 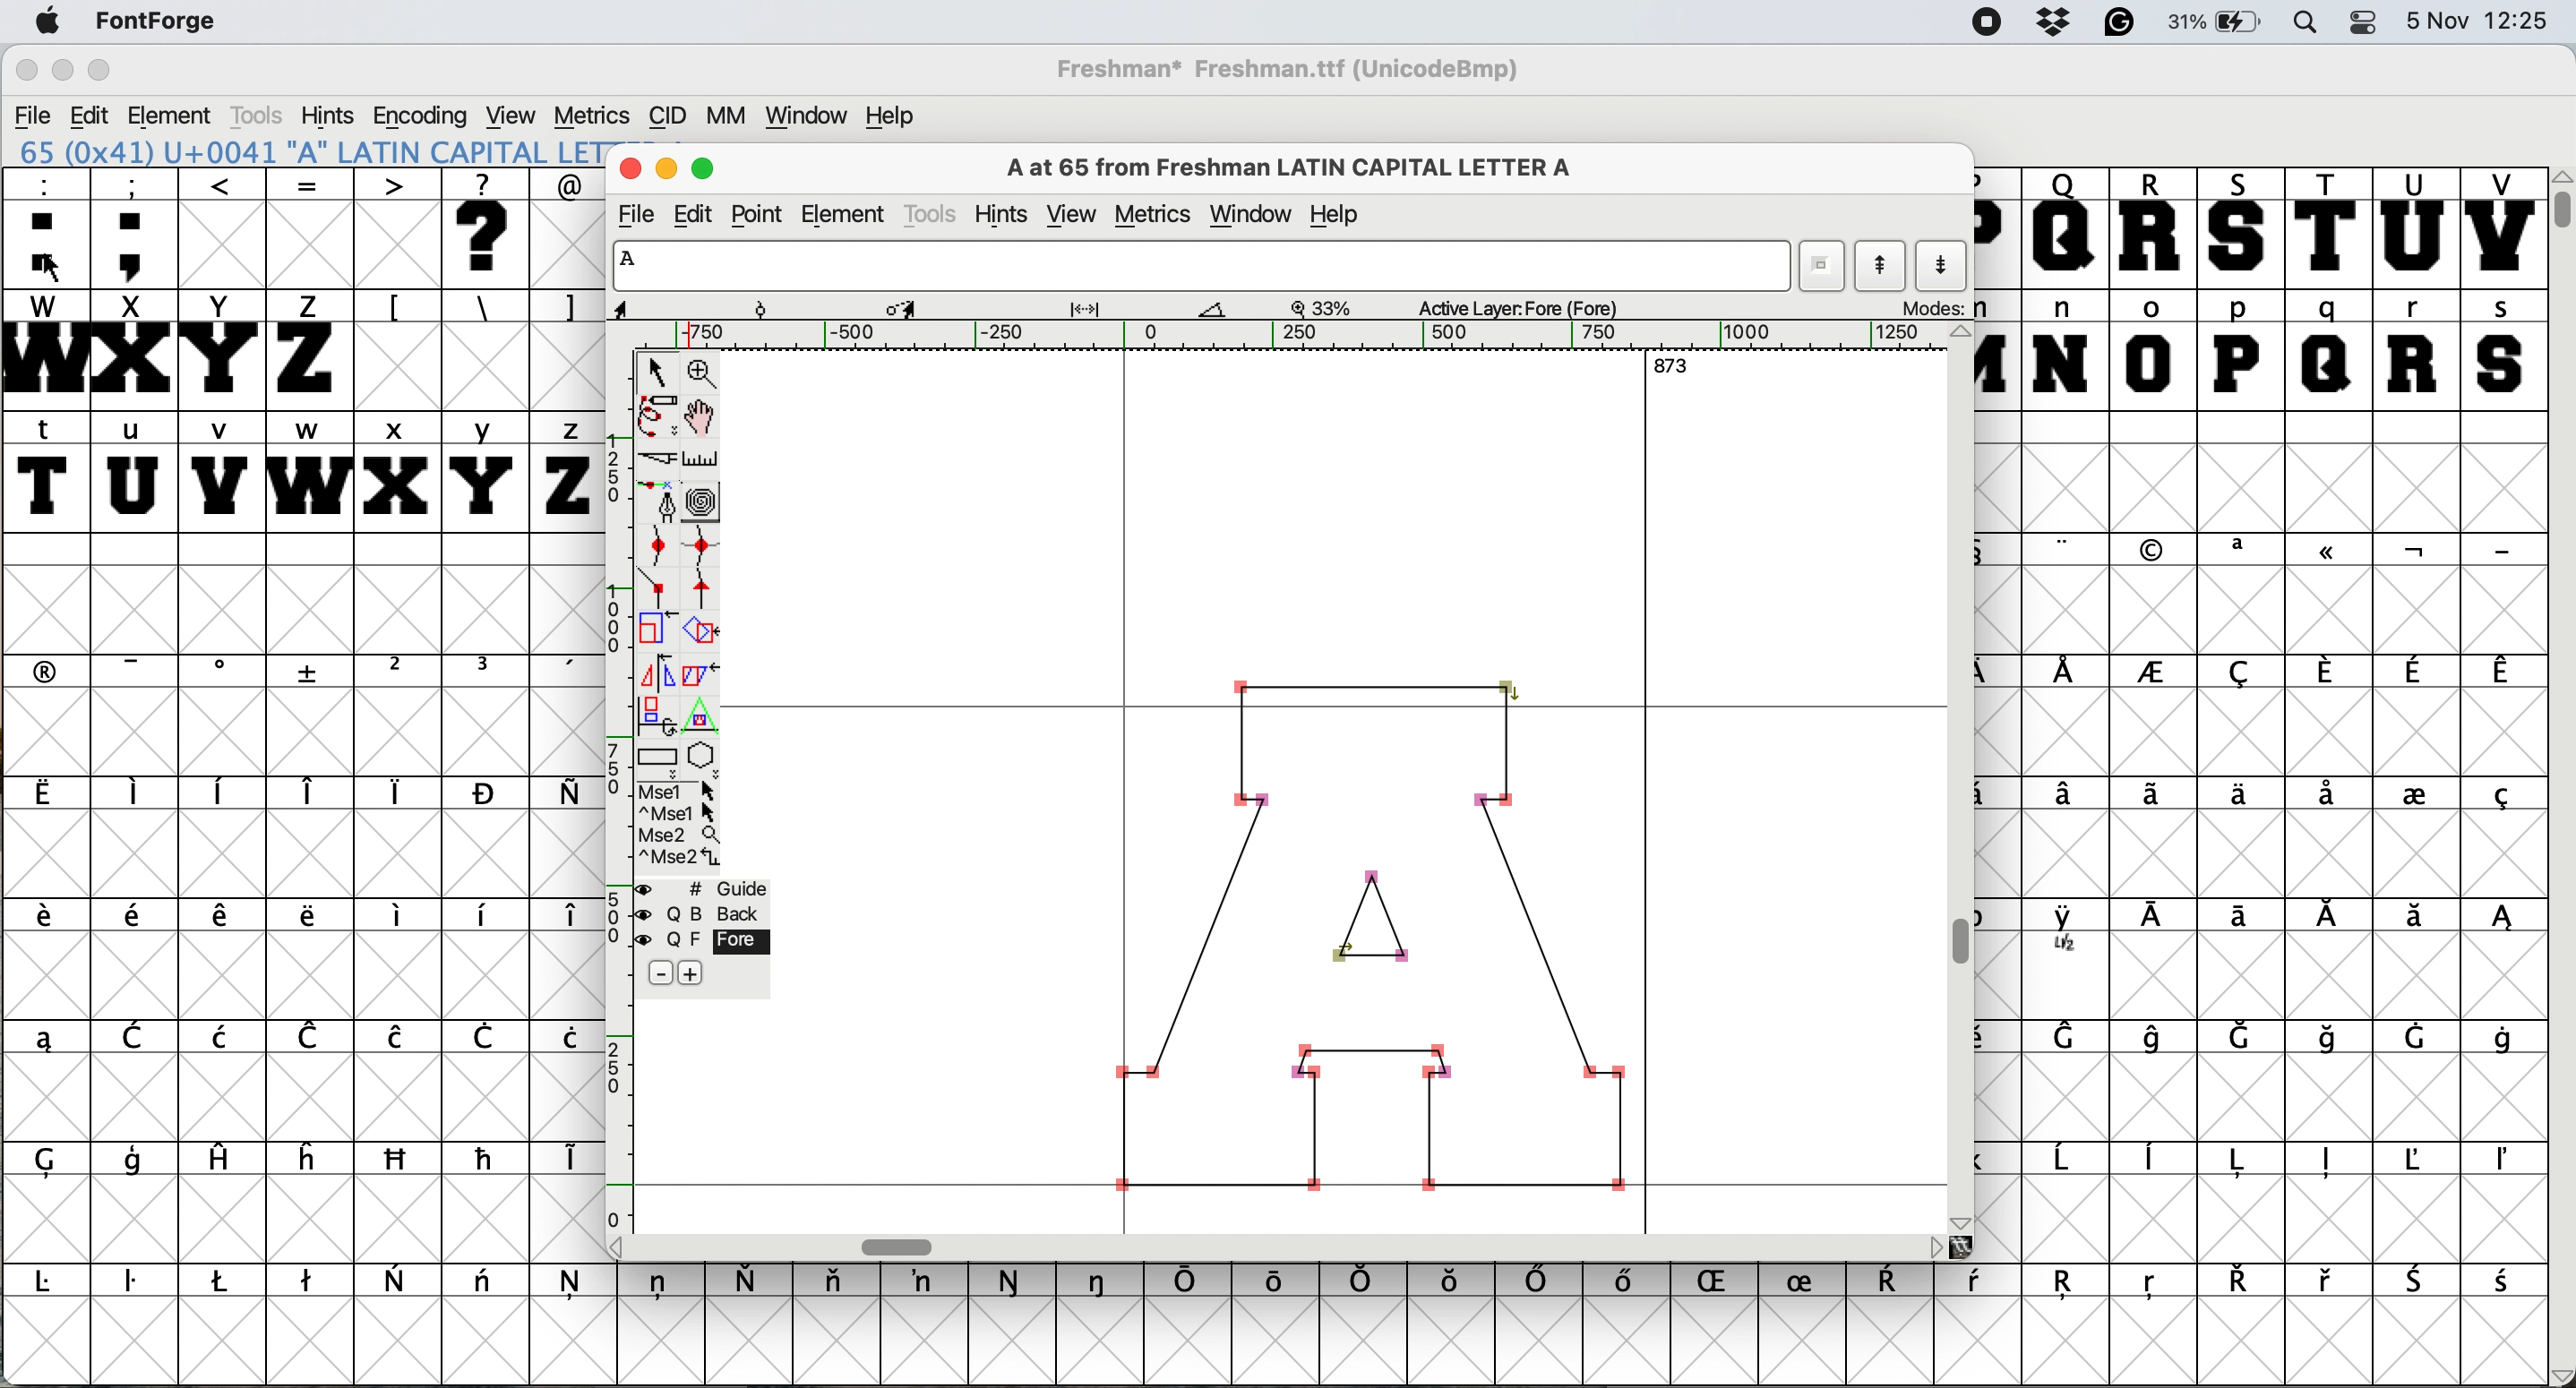 I want to click on symbol, so click(x=2161, y=1037).